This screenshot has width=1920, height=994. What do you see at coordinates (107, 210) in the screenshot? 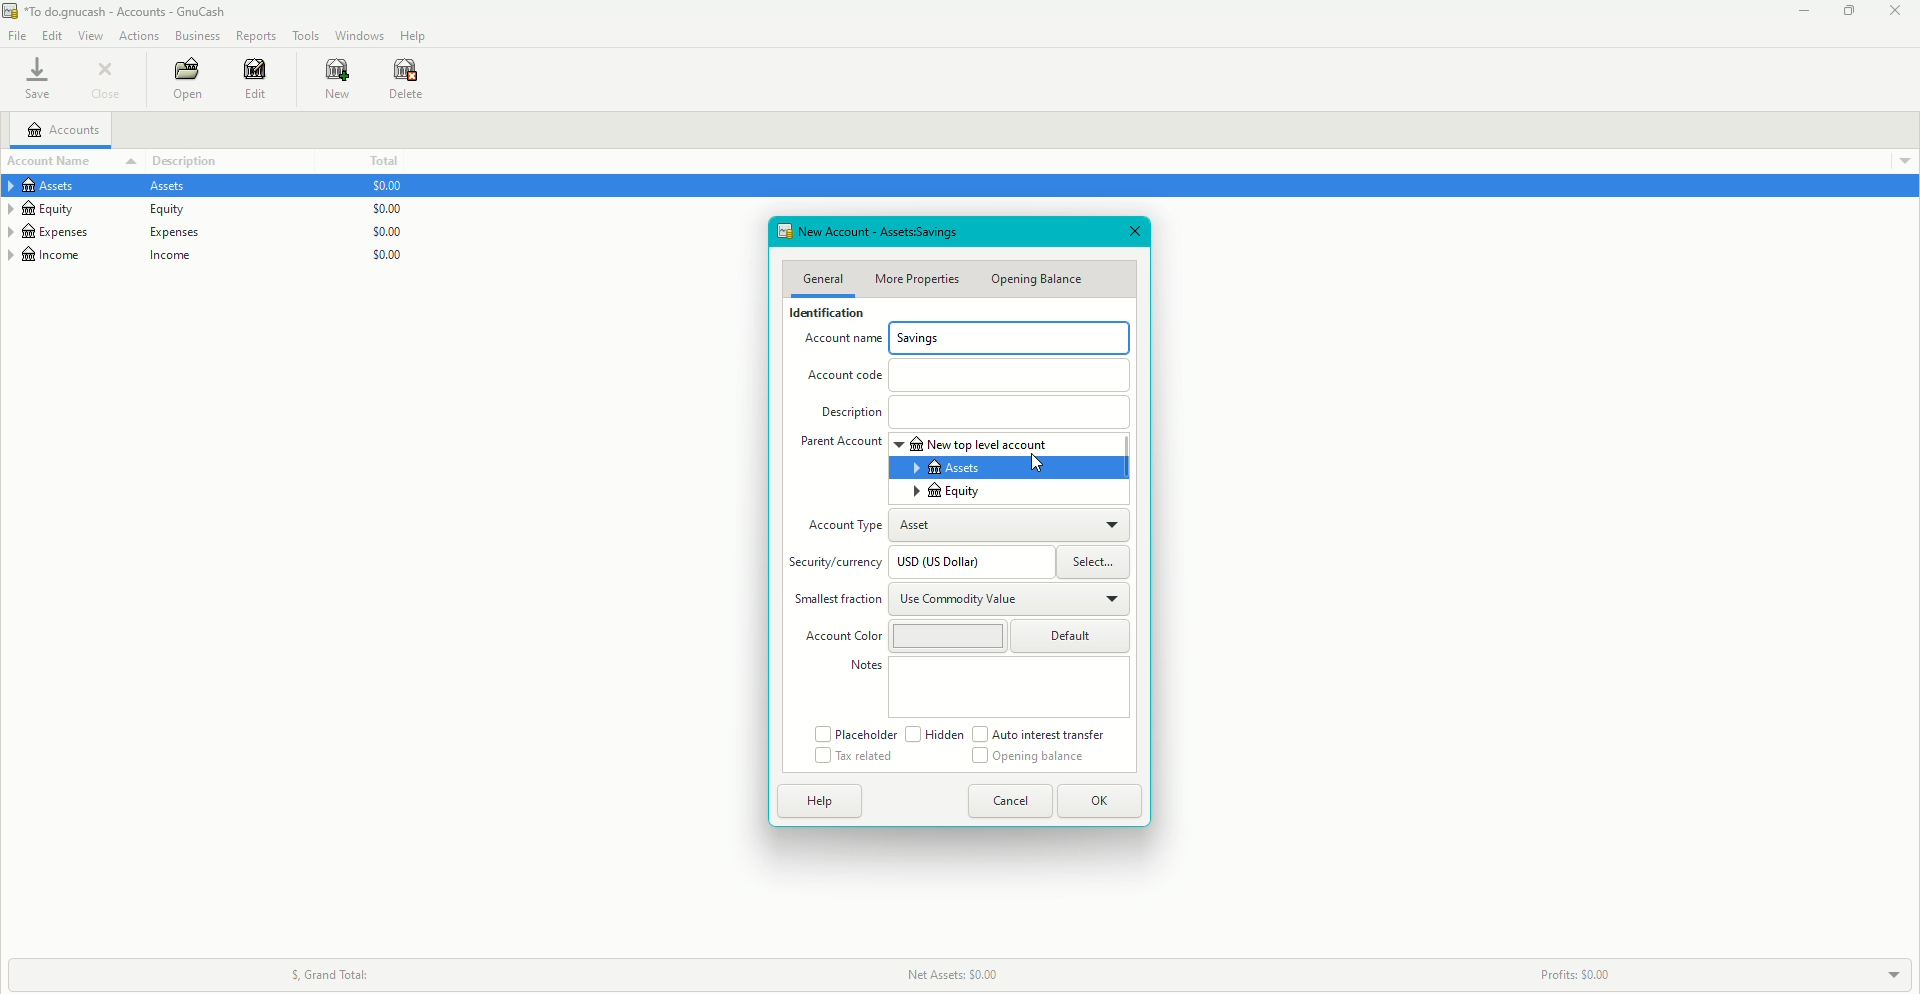
I see `Equity` at bounding box center [107, 210].